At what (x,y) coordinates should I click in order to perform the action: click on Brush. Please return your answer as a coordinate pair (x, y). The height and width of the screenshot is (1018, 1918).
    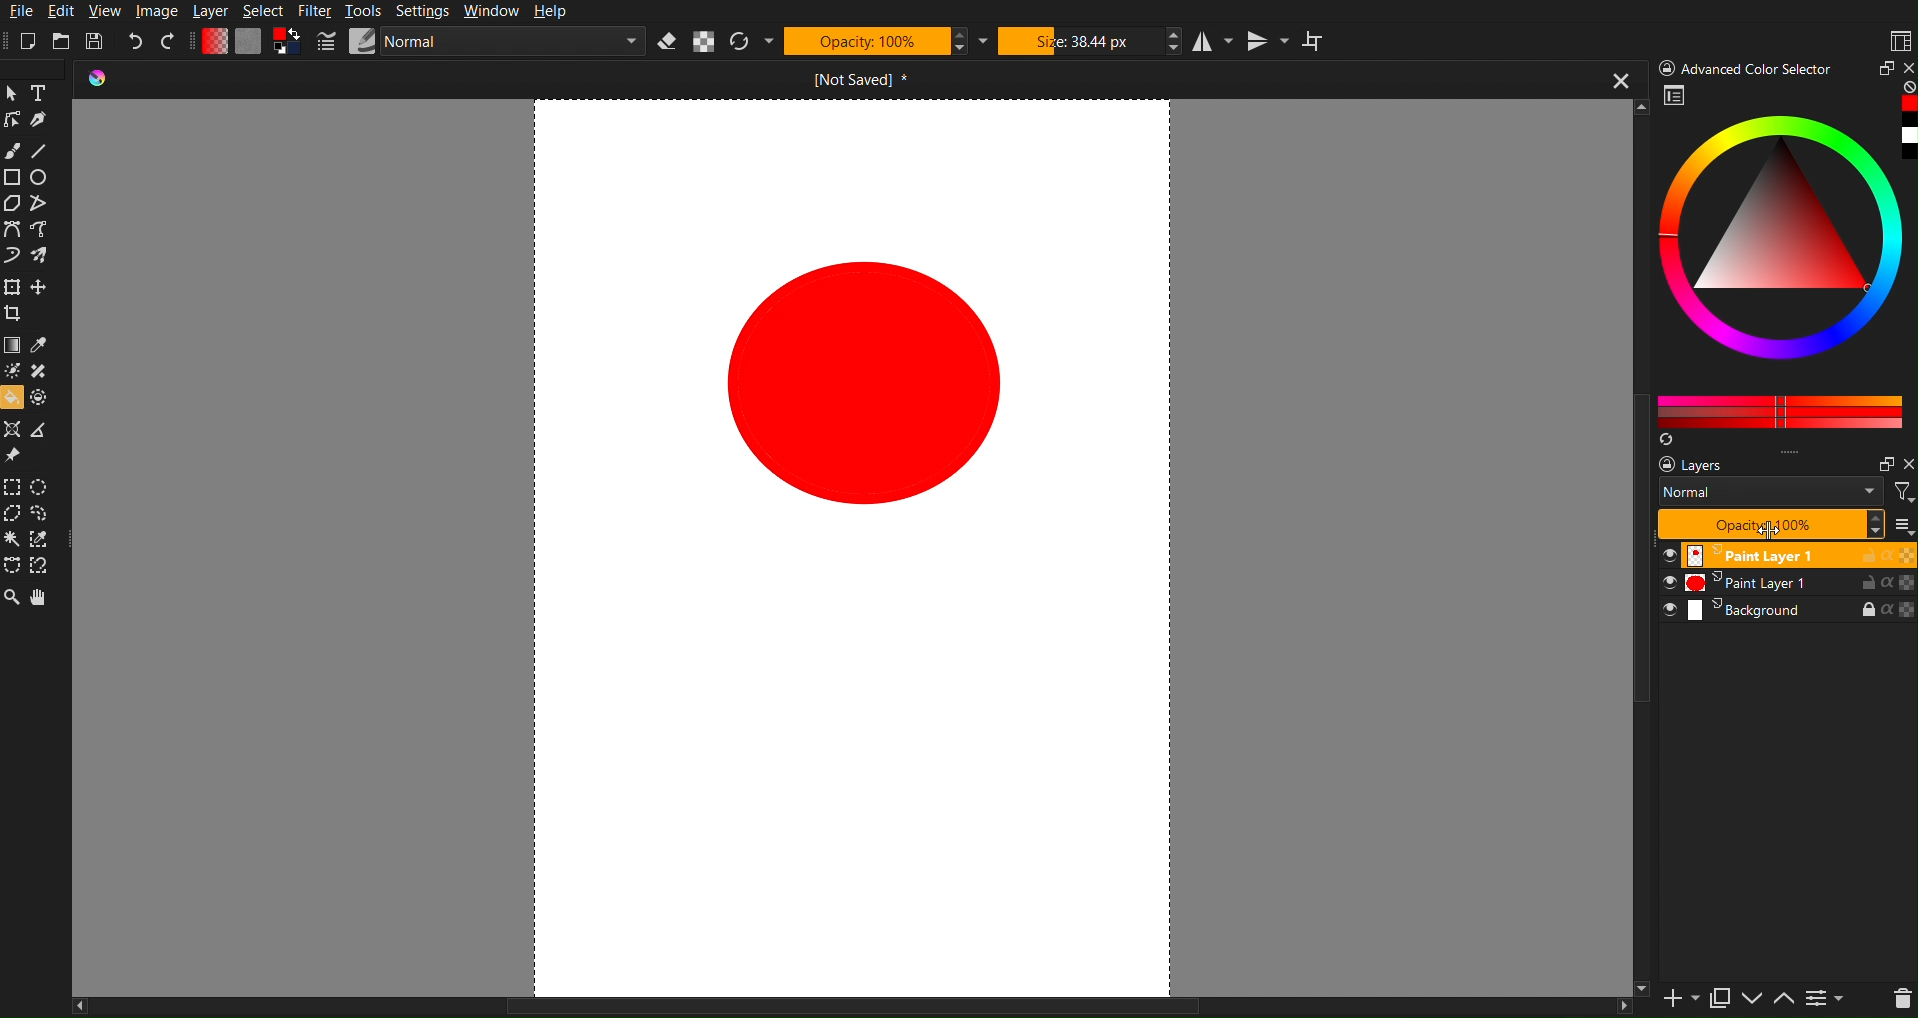
    Looking at the image, I should click on (13, 151).